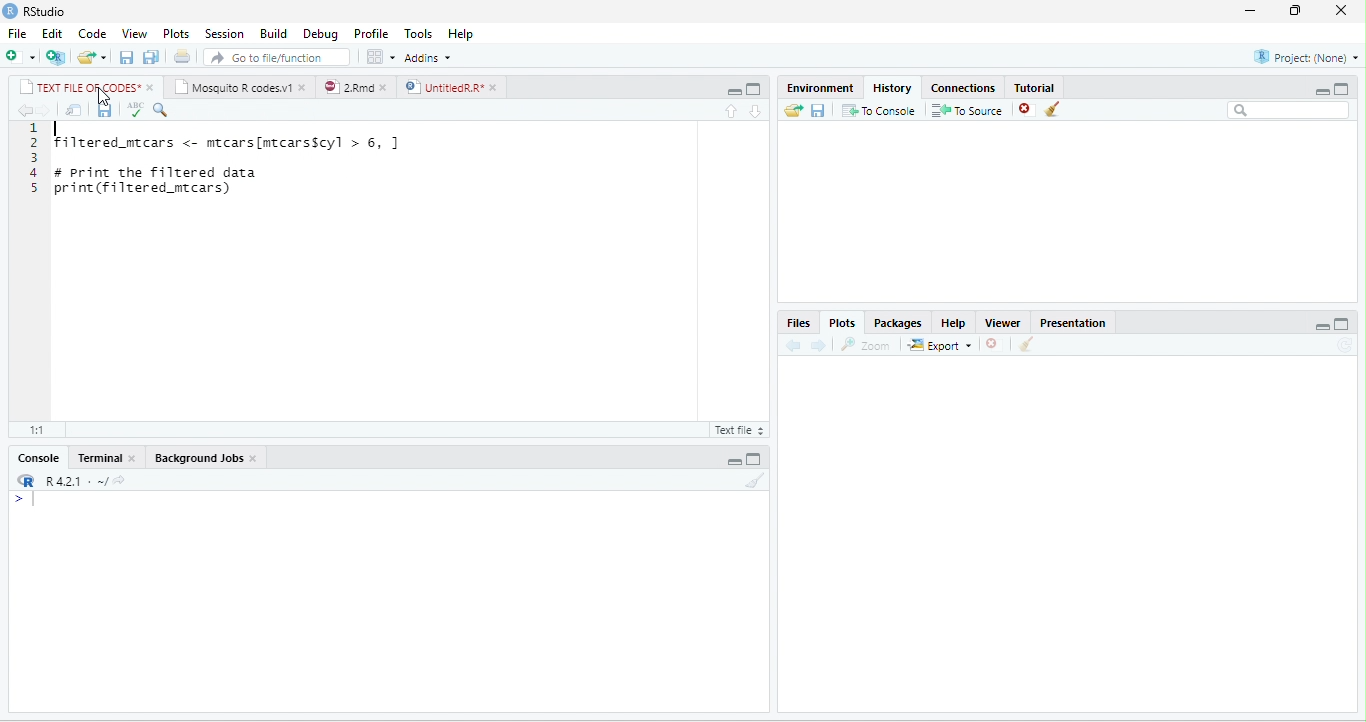 The image size is (1366, 722). Describe the element at coordinates (965, 110) in the screenshot. I see `To source` at that location.